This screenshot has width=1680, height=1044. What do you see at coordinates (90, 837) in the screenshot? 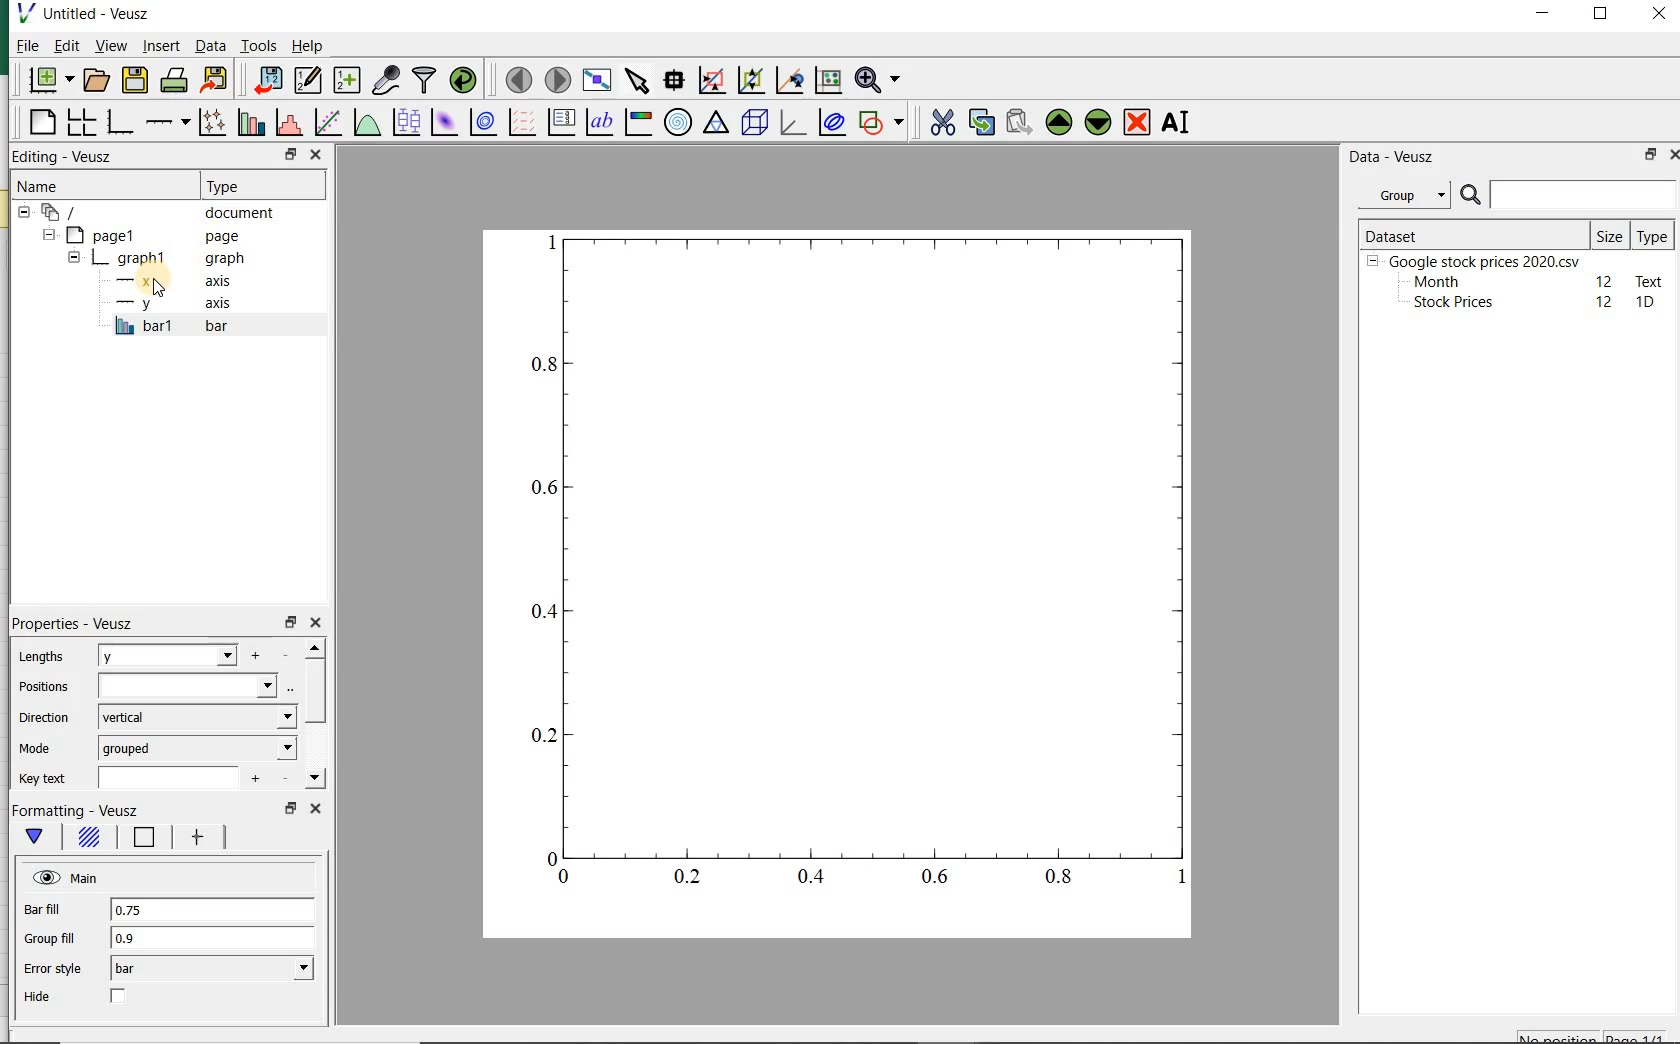
I see `fill` at bounding box center [90, 837].